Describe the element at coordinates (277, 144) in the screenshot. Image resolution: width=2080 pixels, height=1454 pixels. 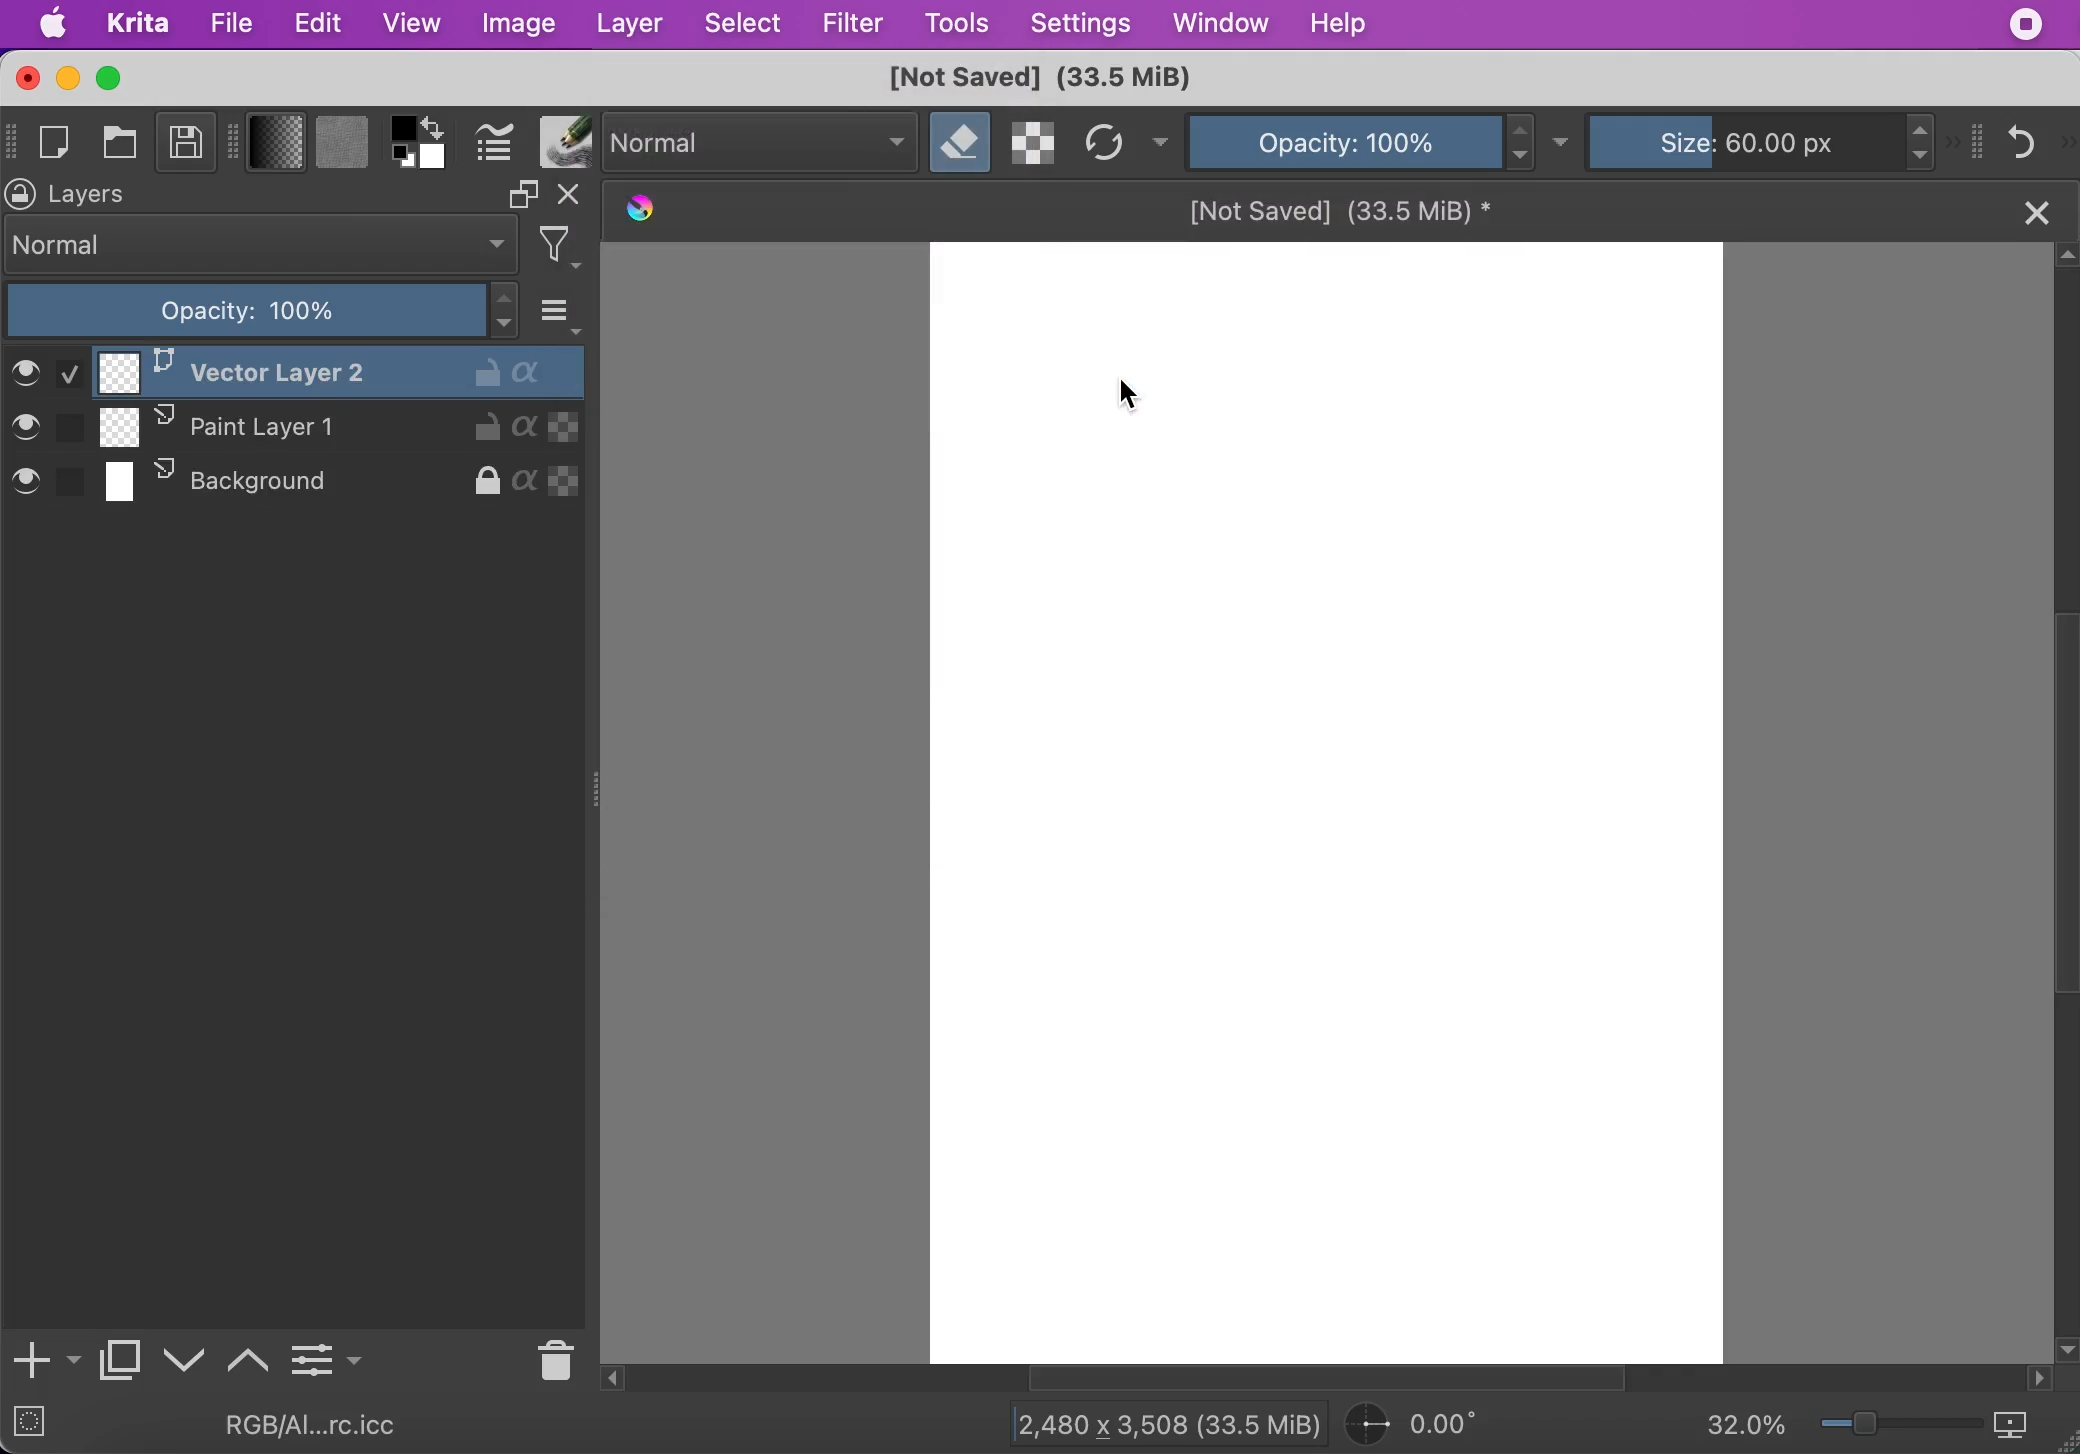
I see `fill gradients` at that location.